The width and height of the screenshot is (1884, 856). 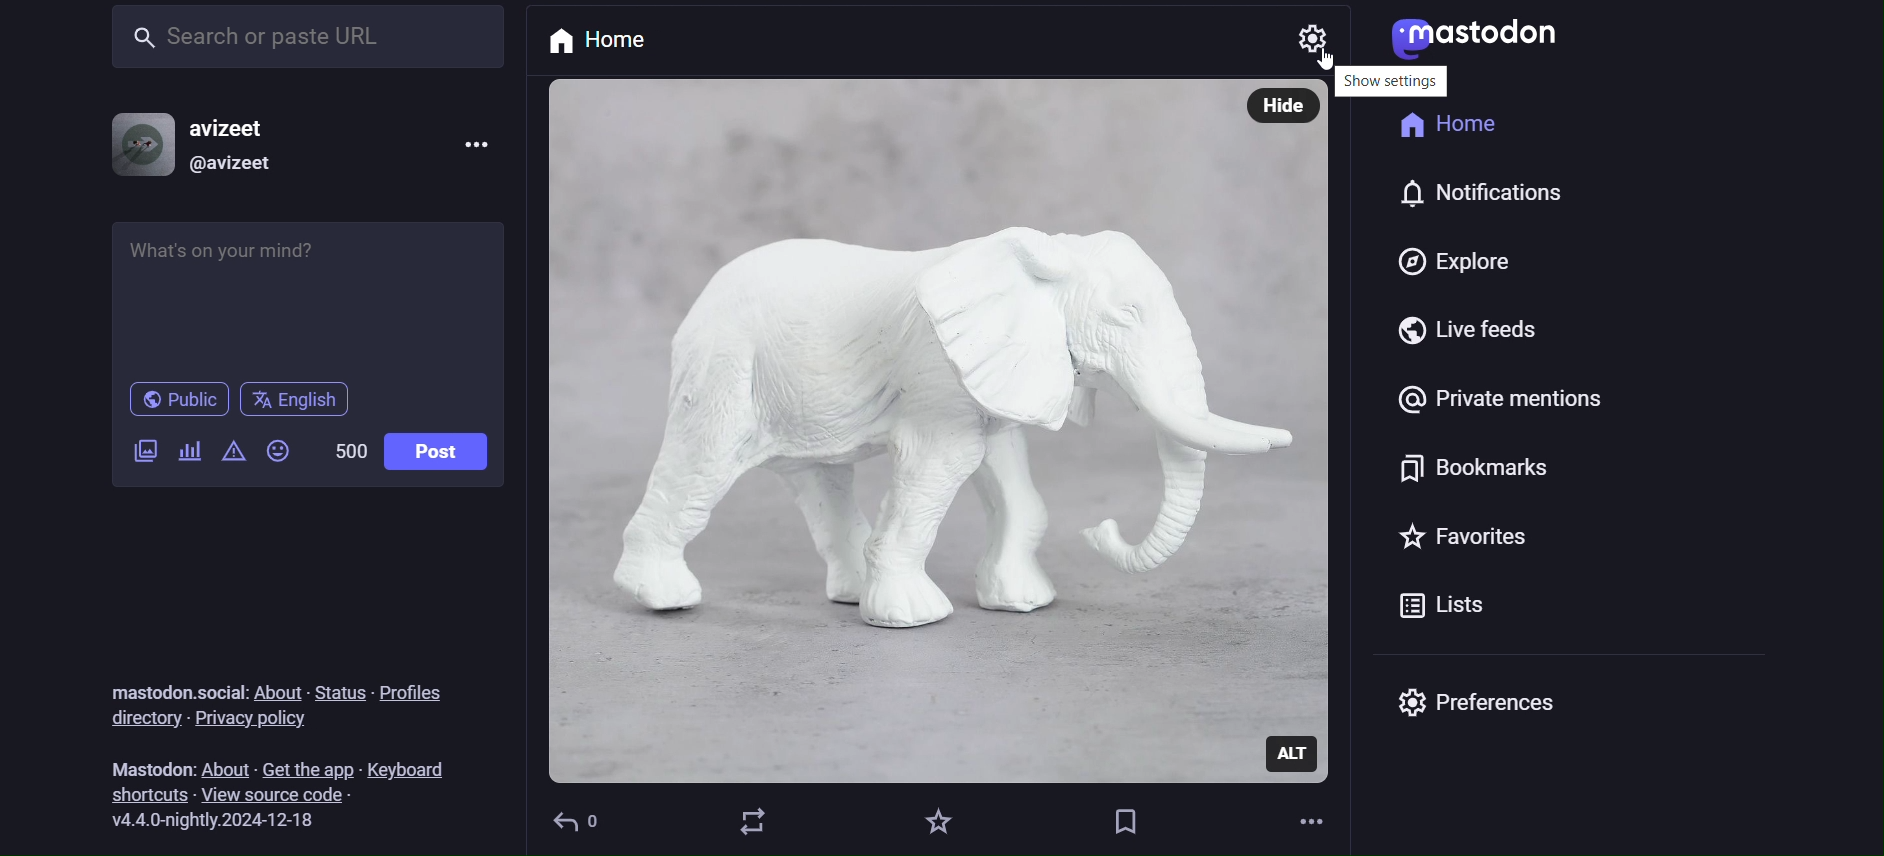 What do you see at coordinates (1451, 130) in the screenshot?
I see `Home` at bounding box center [1451, 130].